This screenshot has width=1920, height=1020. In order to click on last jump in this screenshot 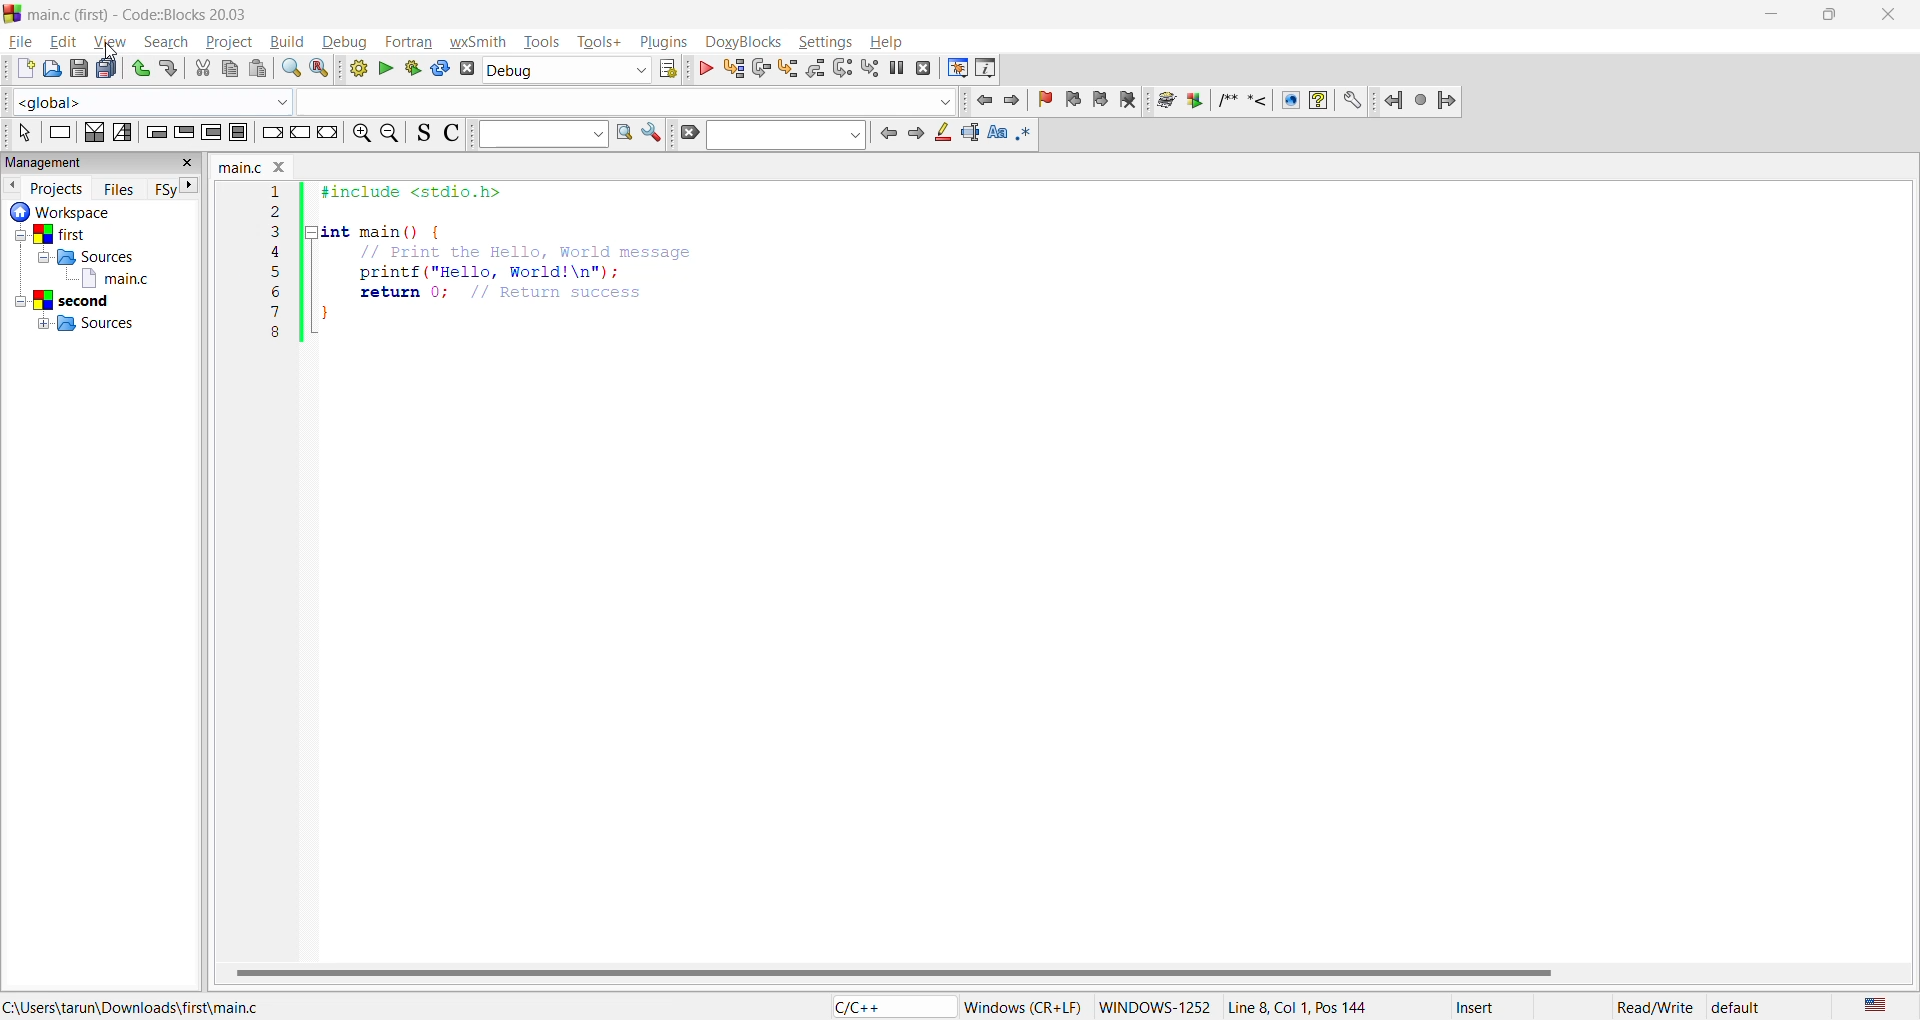, I will do `click(1420, 99)`.